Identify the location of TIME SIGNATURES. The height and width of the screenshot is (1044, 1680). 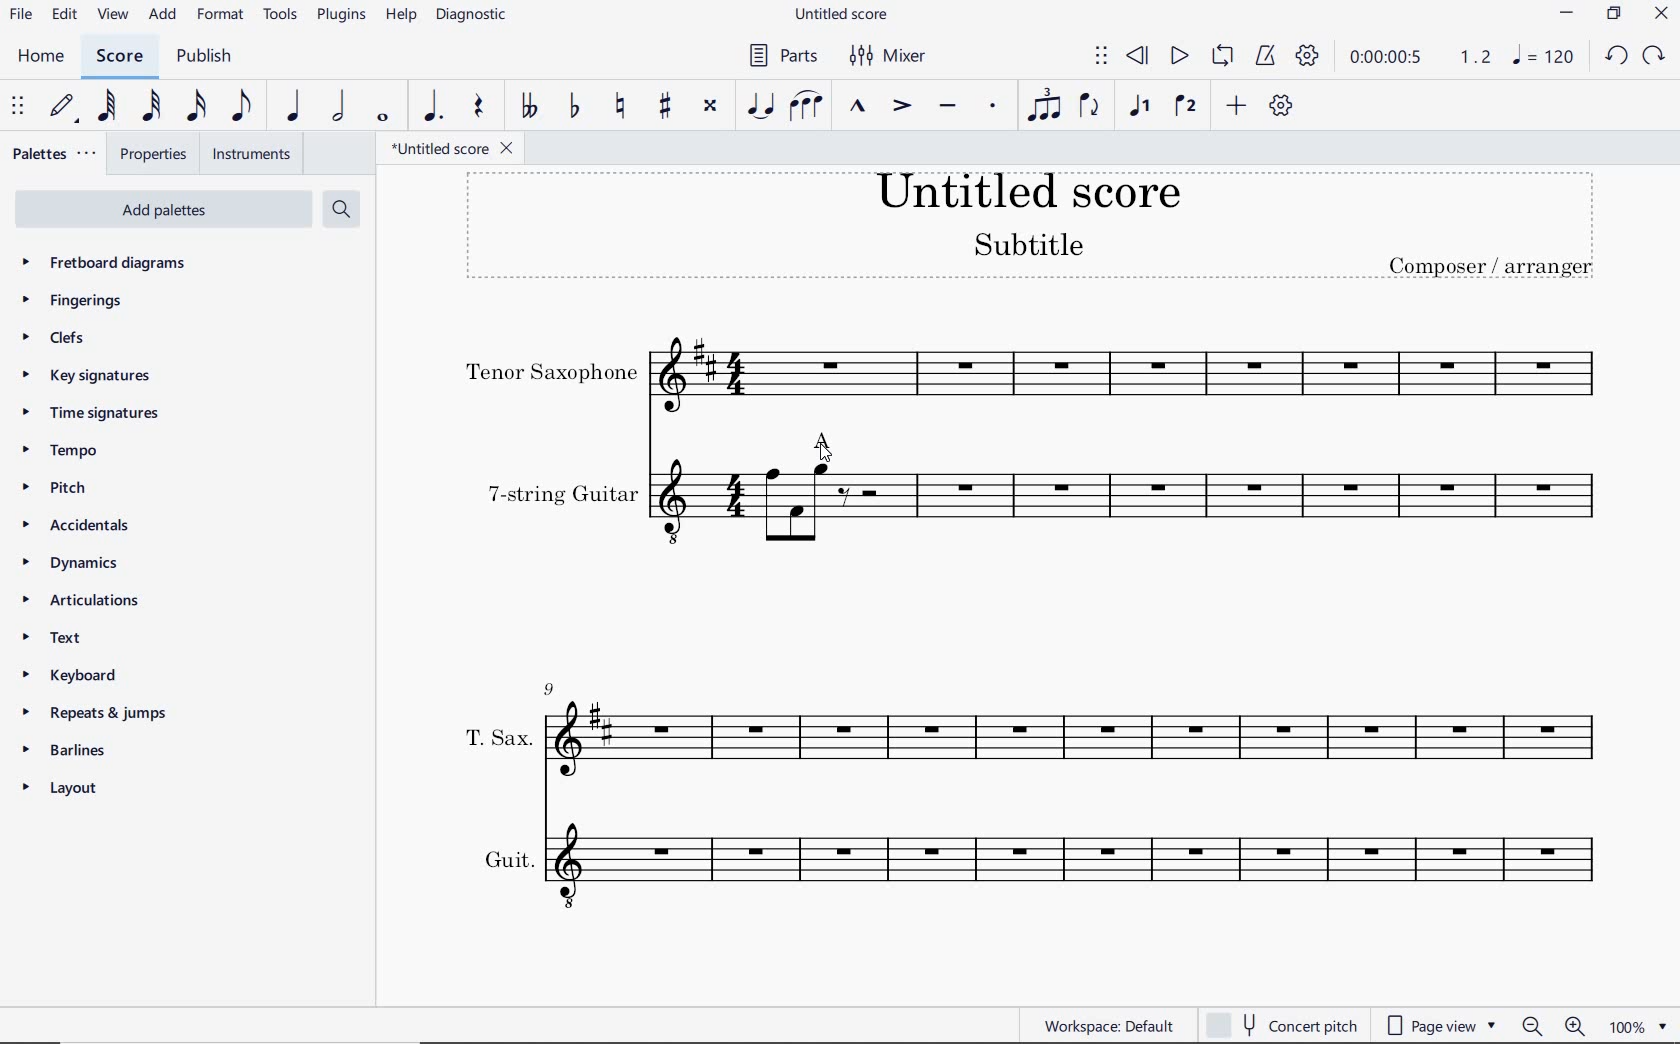
(106, 412).